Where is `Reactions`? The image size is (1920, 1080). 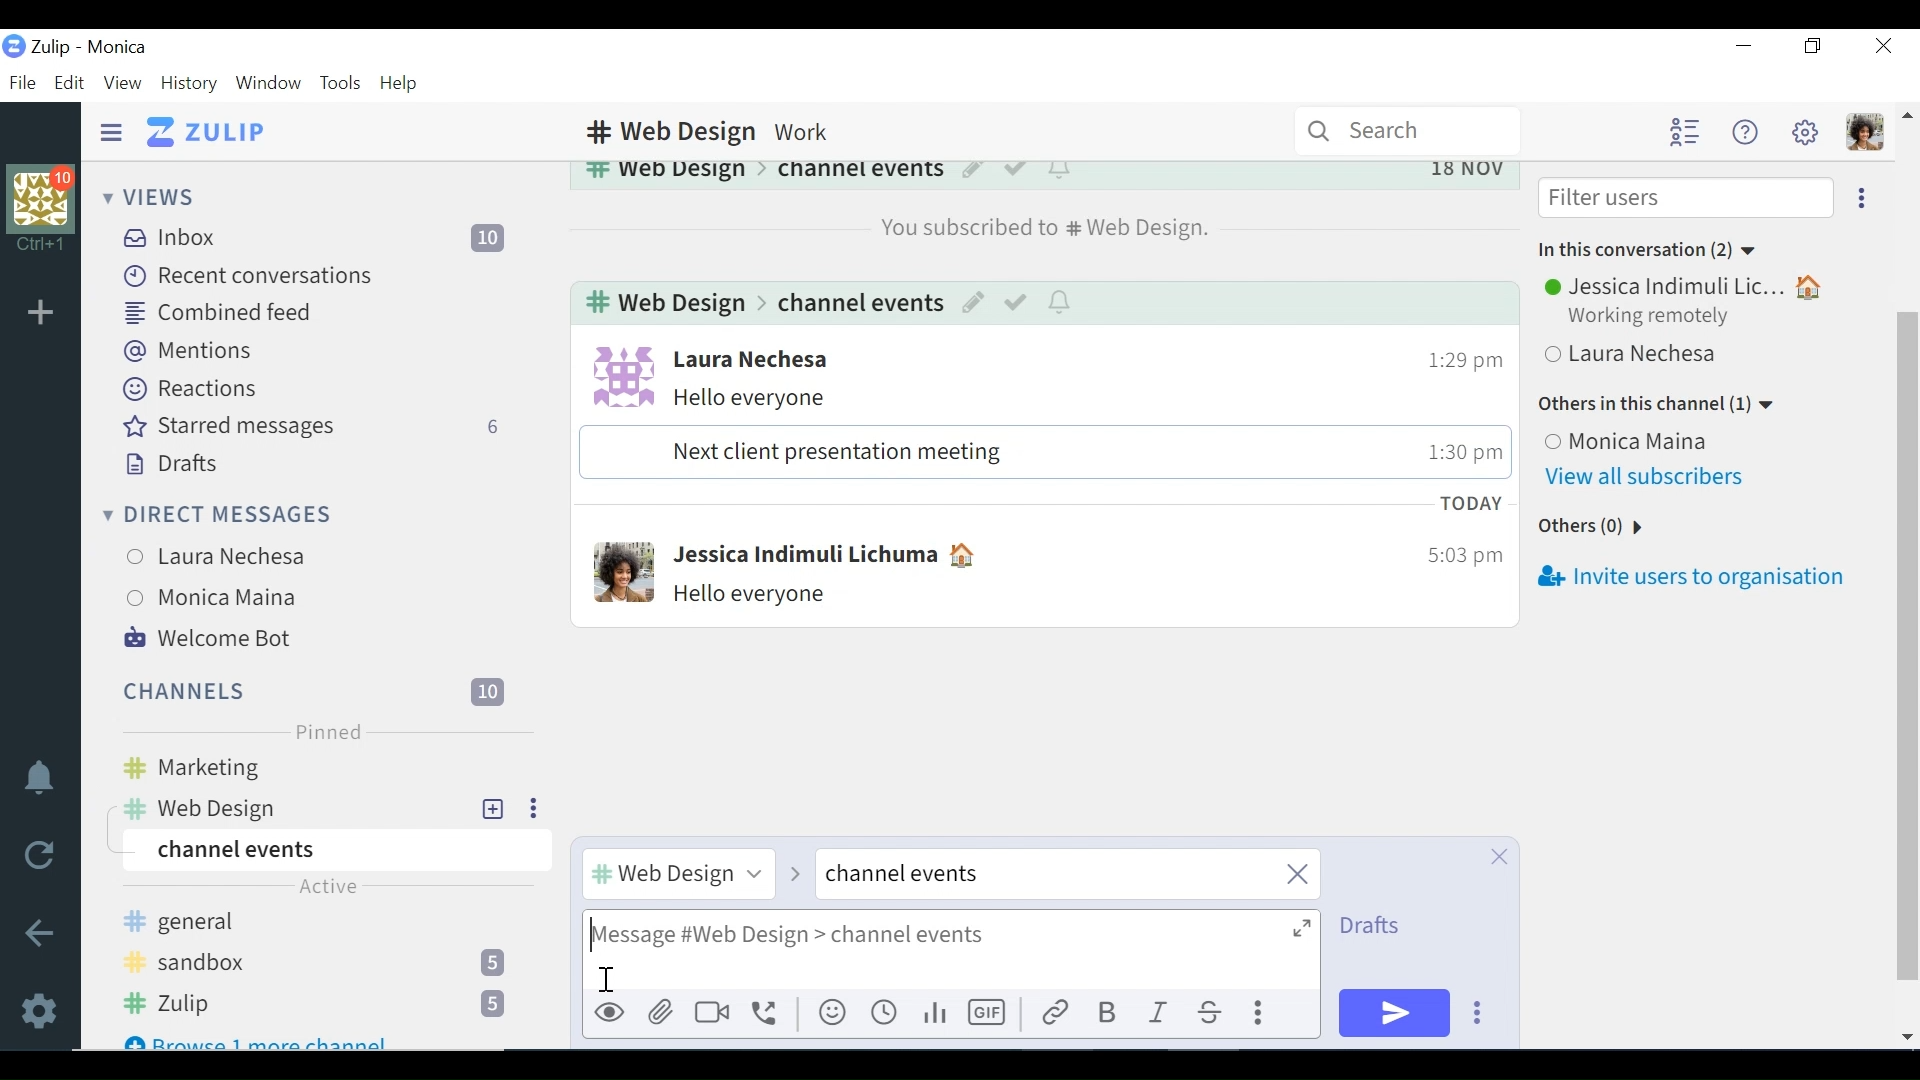 Reactions is located at coordinates (187, 388).